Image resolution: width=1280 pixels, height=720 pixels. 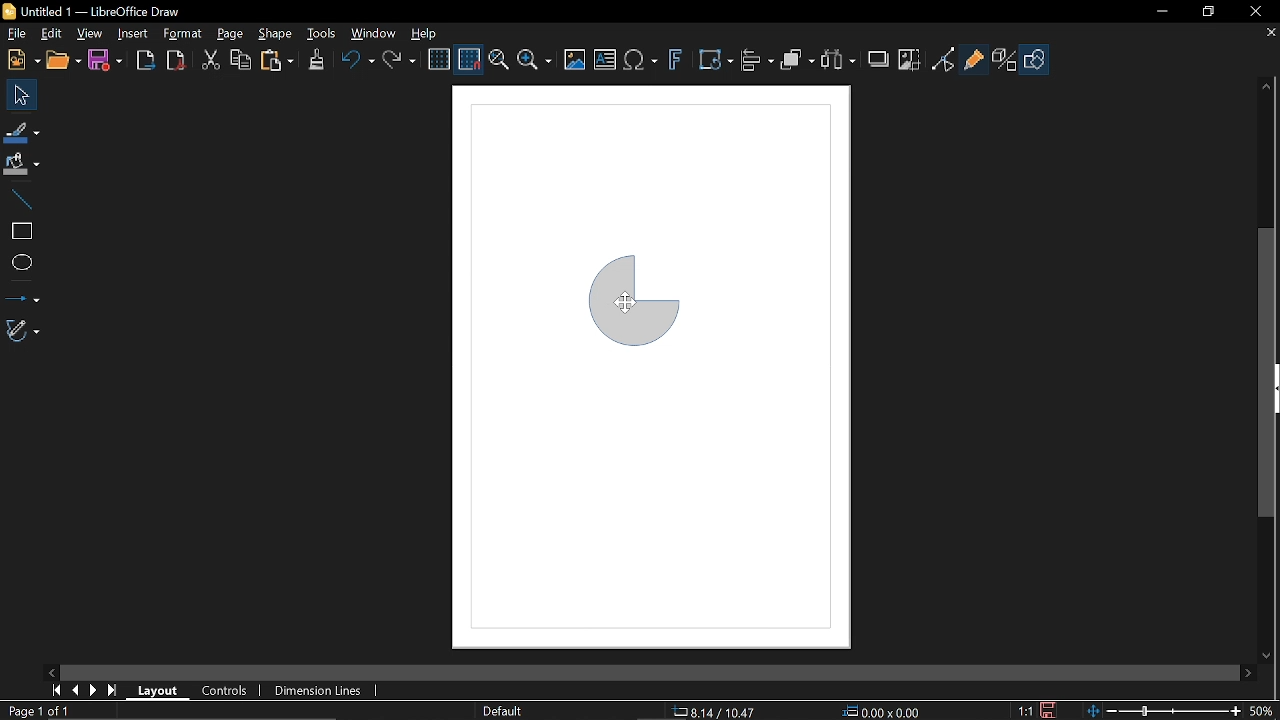 What do you see at coordinates (797, 61) in the screenshot?
I see `Objects` at bounding box center [797, 61].